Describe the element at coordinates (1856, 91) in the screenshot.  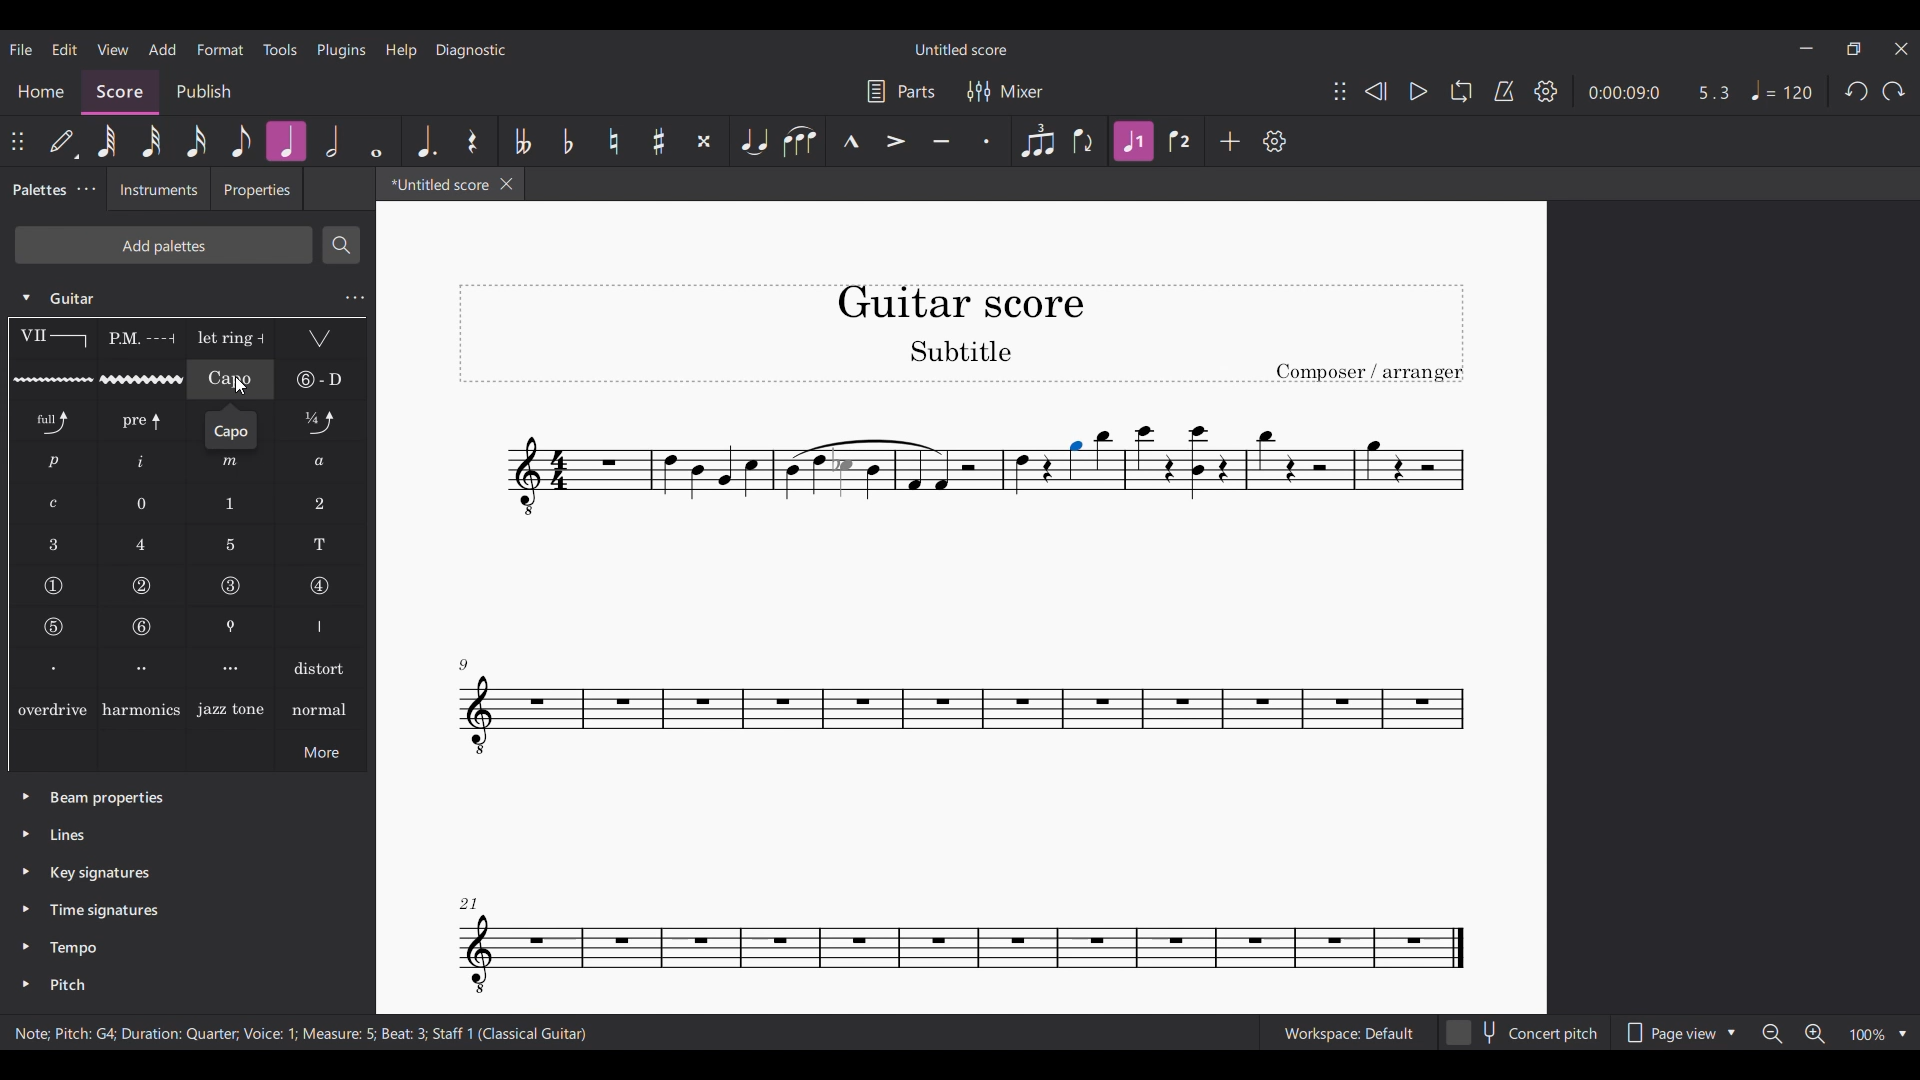
I see `Undo` at that location.